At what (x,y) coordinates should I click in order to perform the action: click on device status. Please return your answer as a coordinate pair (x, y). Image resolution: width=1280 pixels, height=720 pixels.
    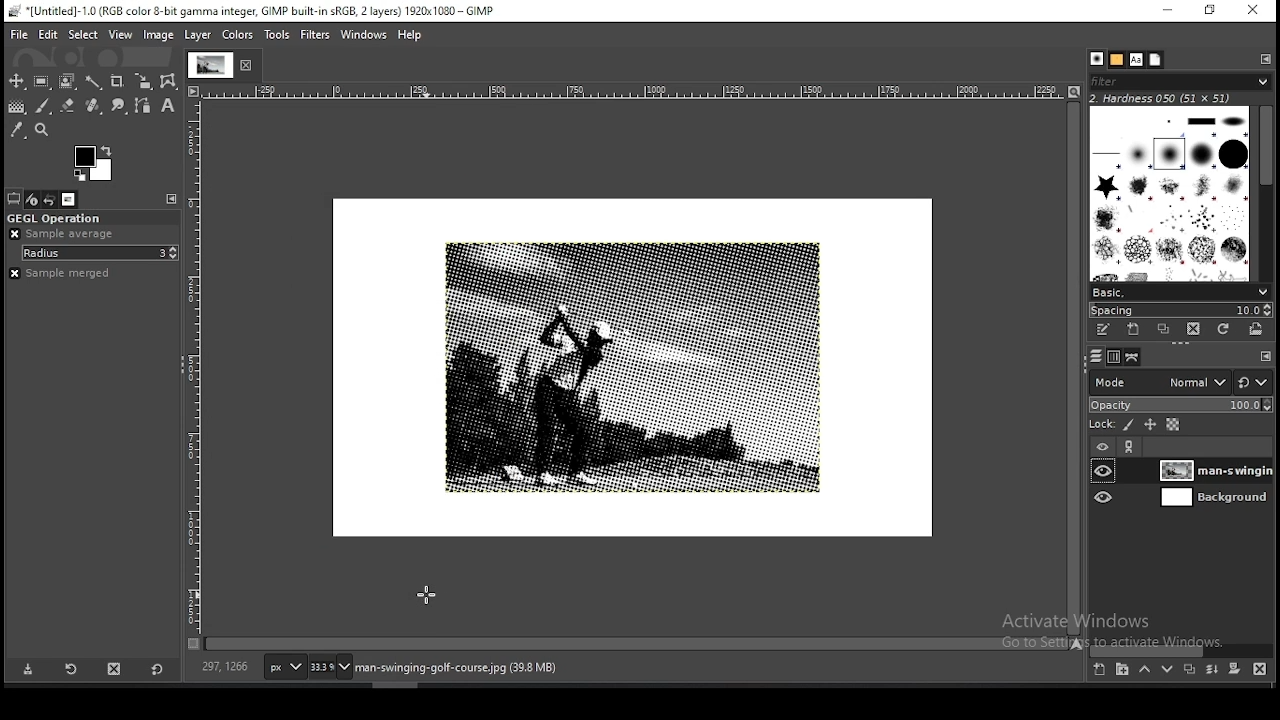
    Looking at the image, I should click on (32, 199).